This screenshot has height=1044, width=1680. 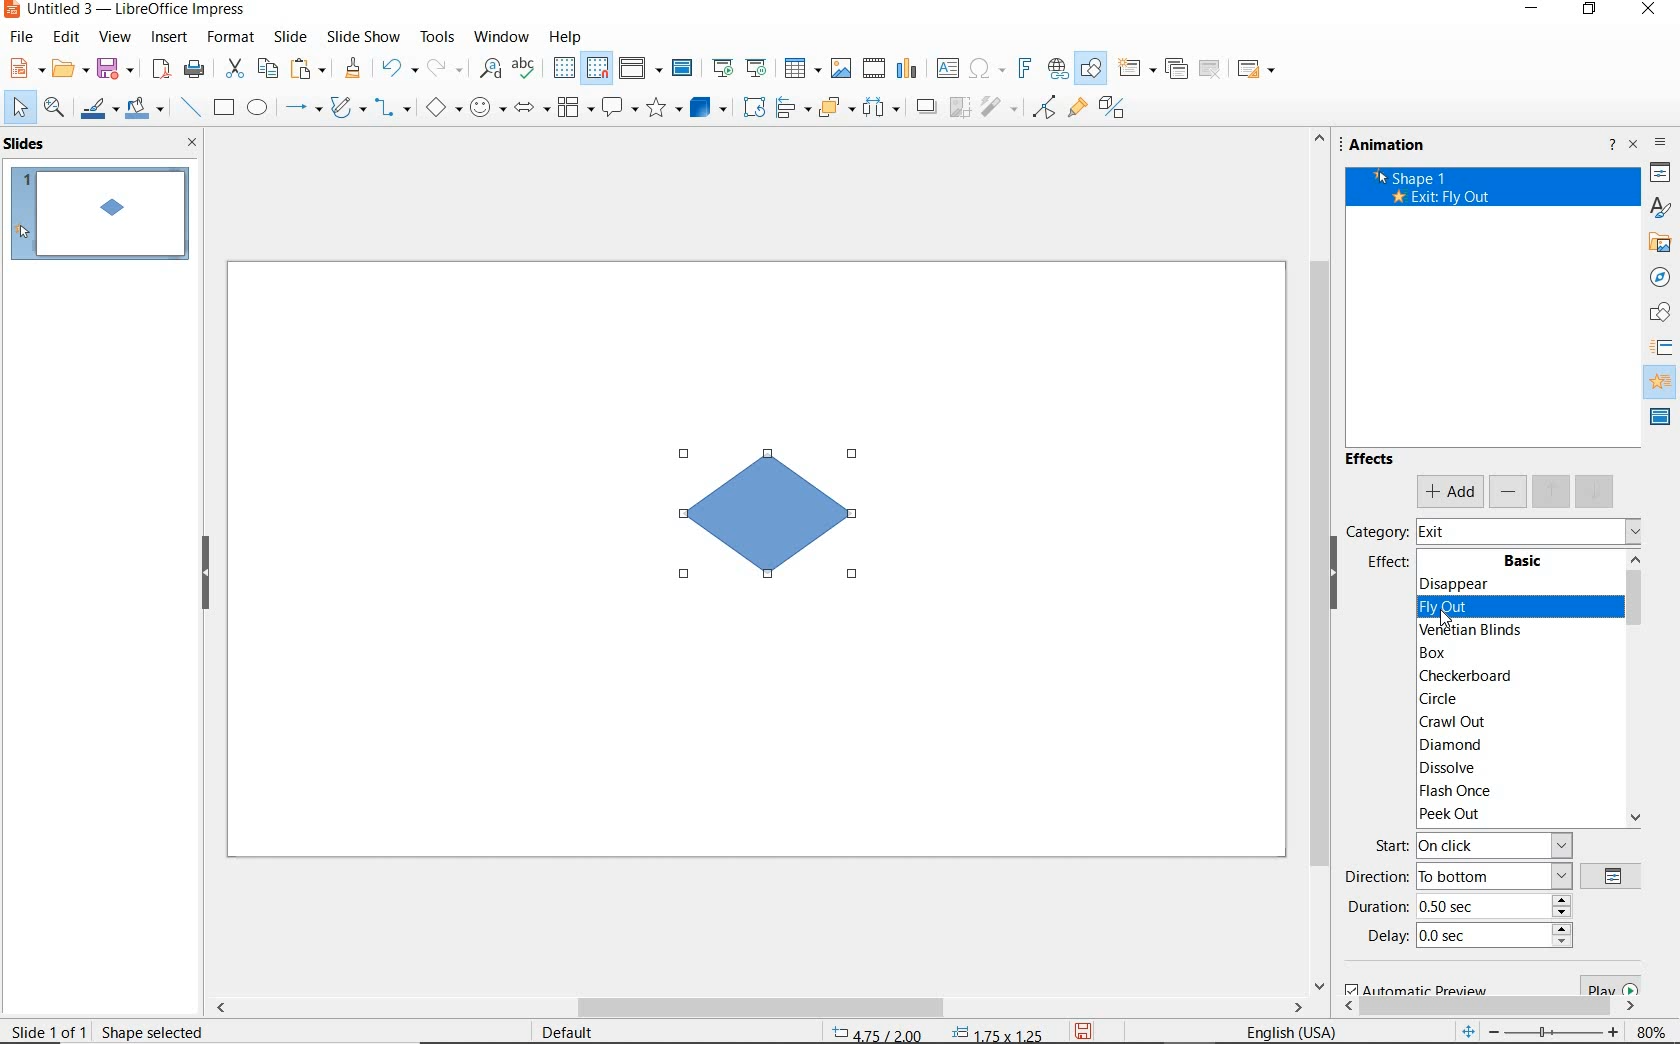 I want to click on hide, so click(x=1334, y=574).